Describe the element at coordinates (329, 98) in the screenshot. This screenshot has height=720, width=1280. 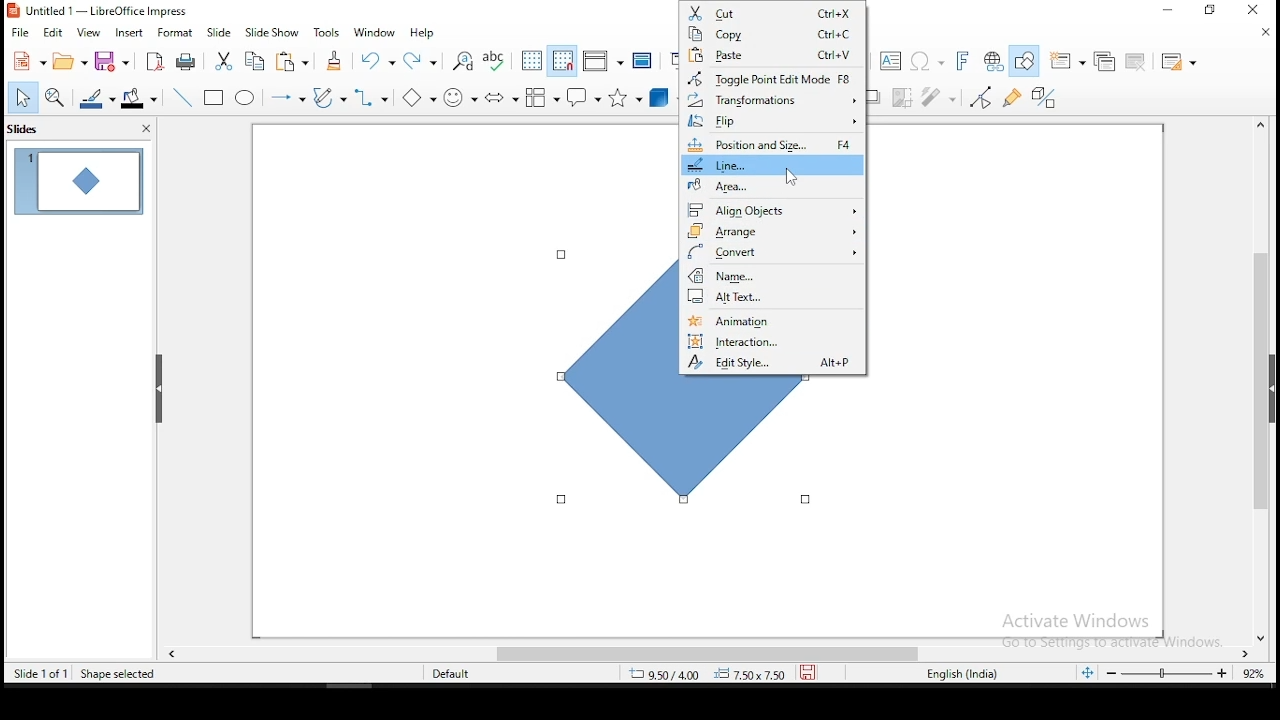
I see `curves and polygons` at that location.